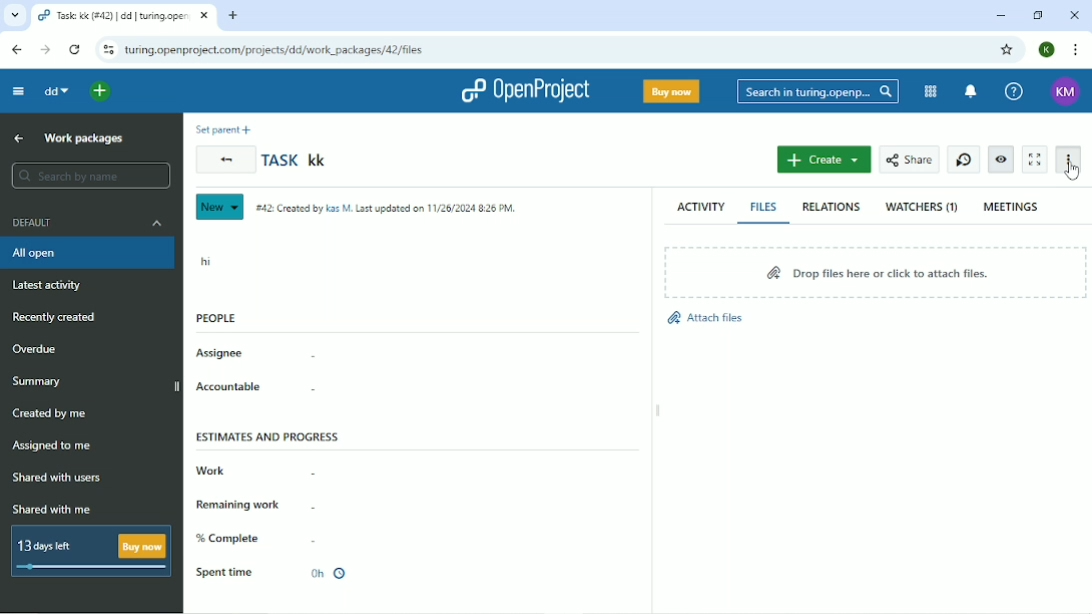 Image resolution: width=1092 pixels, height=614 pixels. Describe the element at coordinates (234, 17) in the screenshot. I see `New tab` at that location.